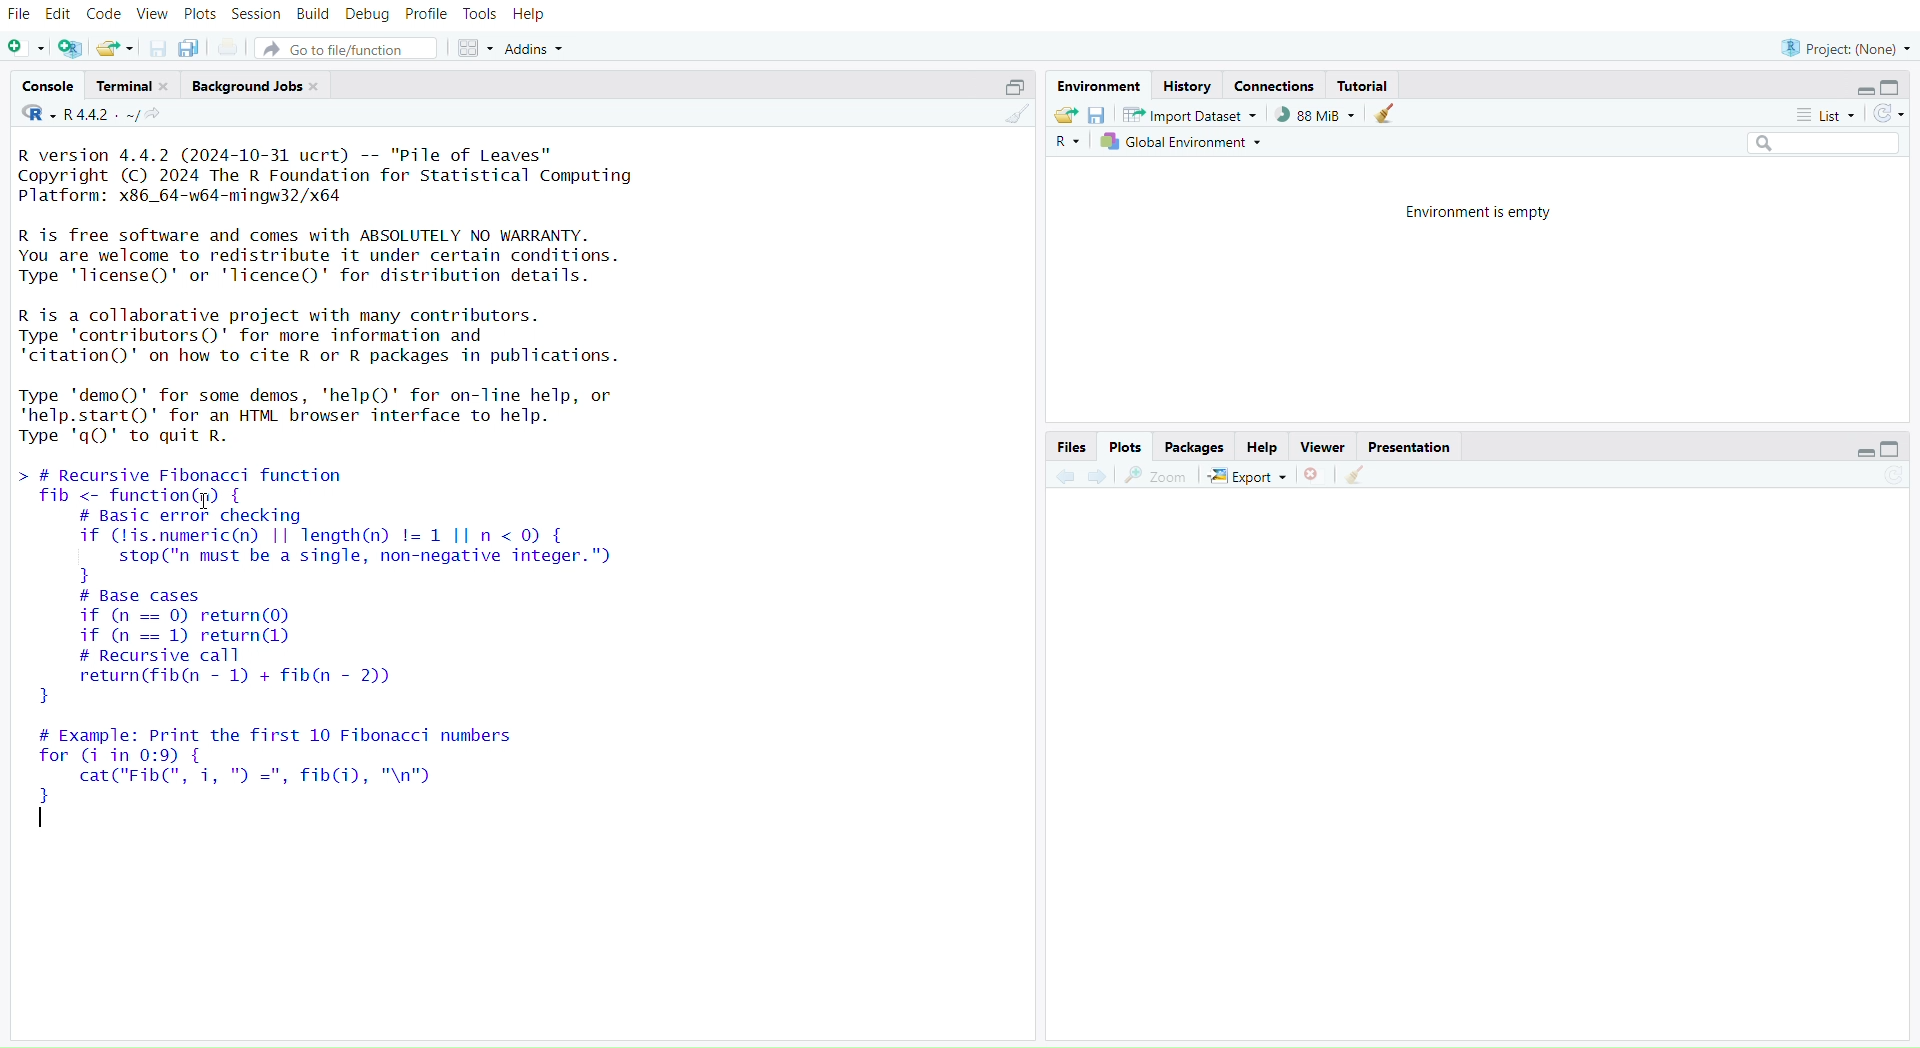  What do you see at coordinates (1096, 86) in the screenshot?
I see `environment` at bounding box center [1096, 86].